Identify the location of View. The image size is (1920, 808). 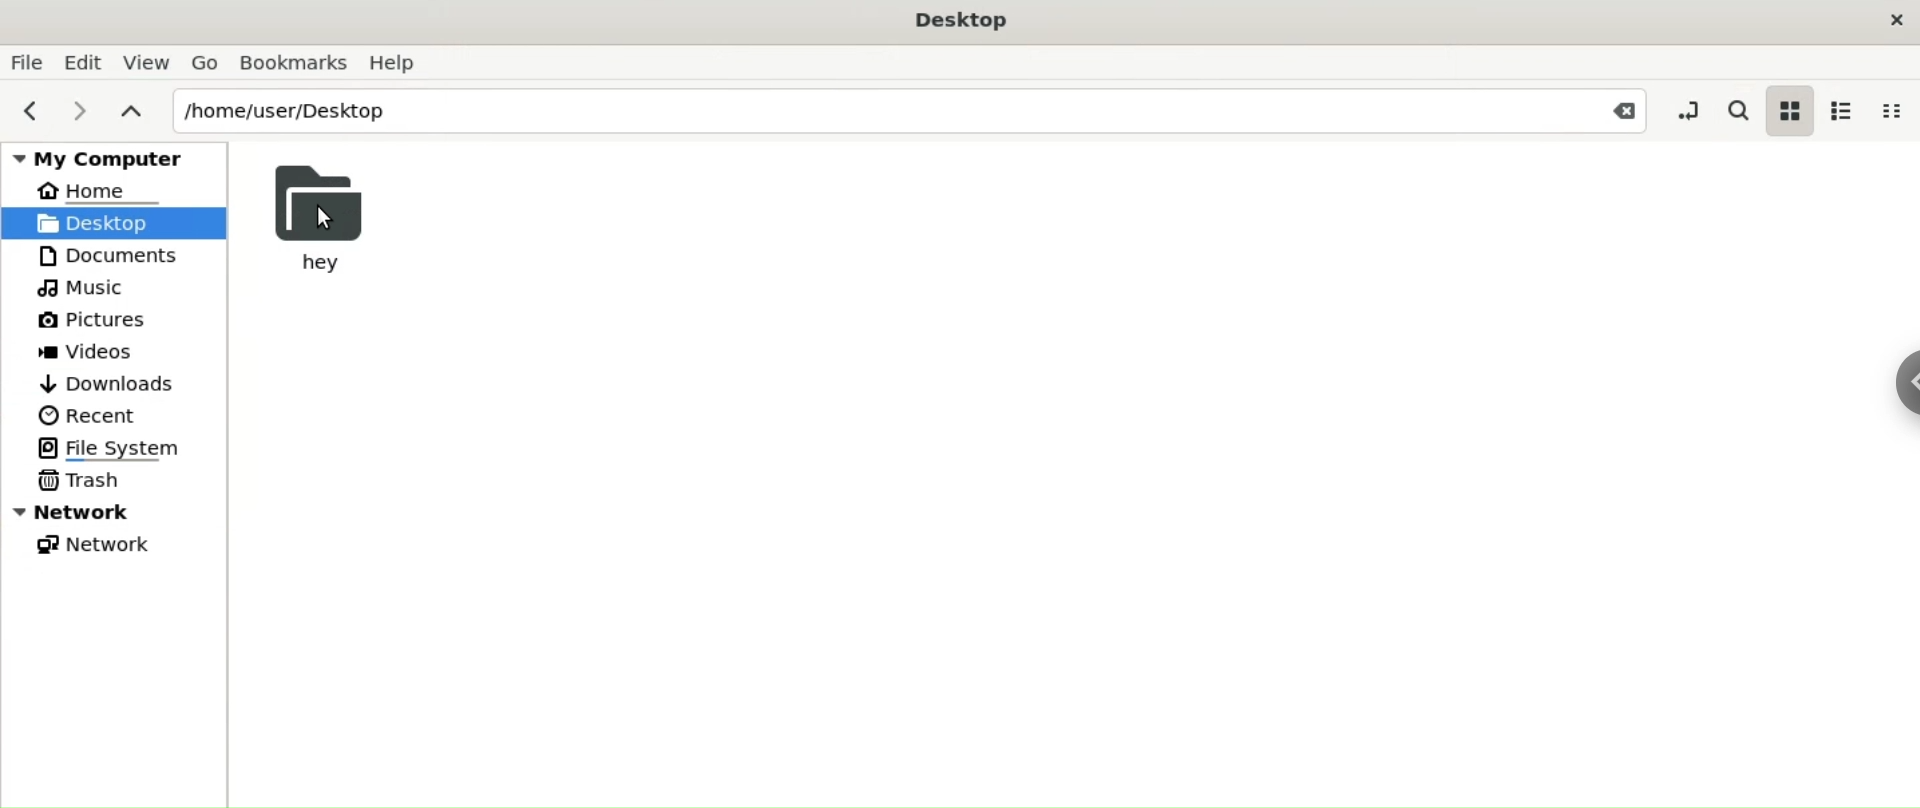
(146, 62).